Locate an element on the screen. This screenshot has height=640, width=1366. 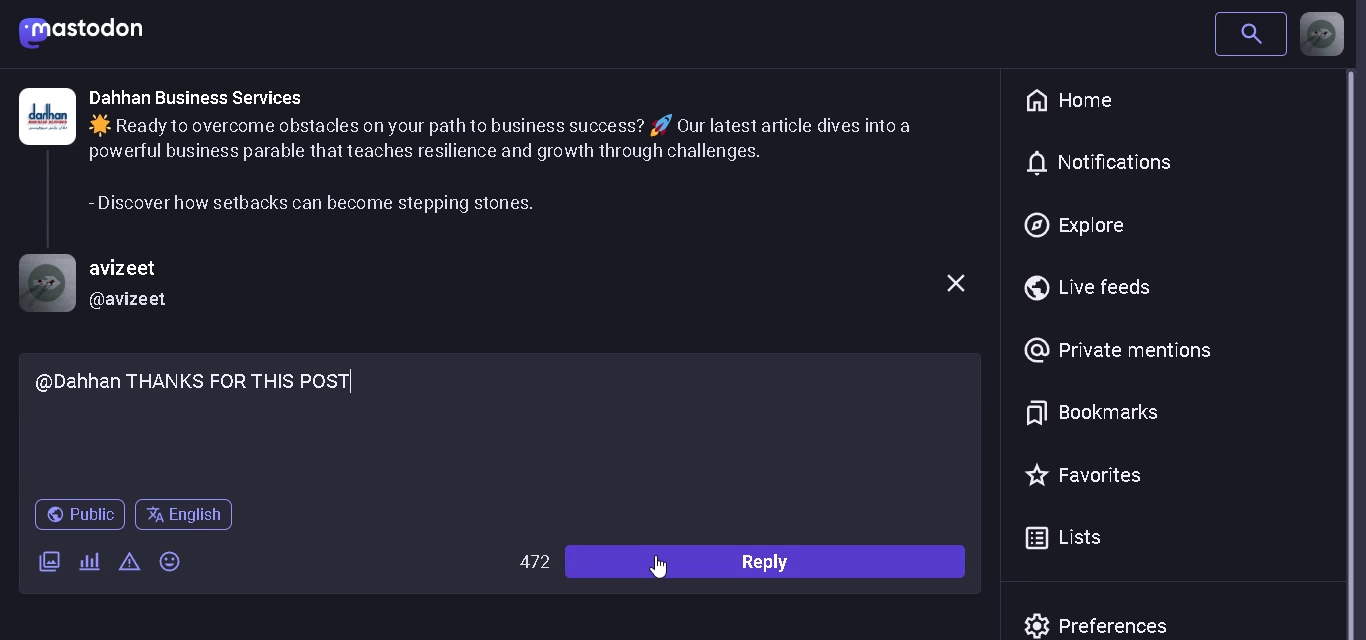
notification is located at coordinates (1114, 162).